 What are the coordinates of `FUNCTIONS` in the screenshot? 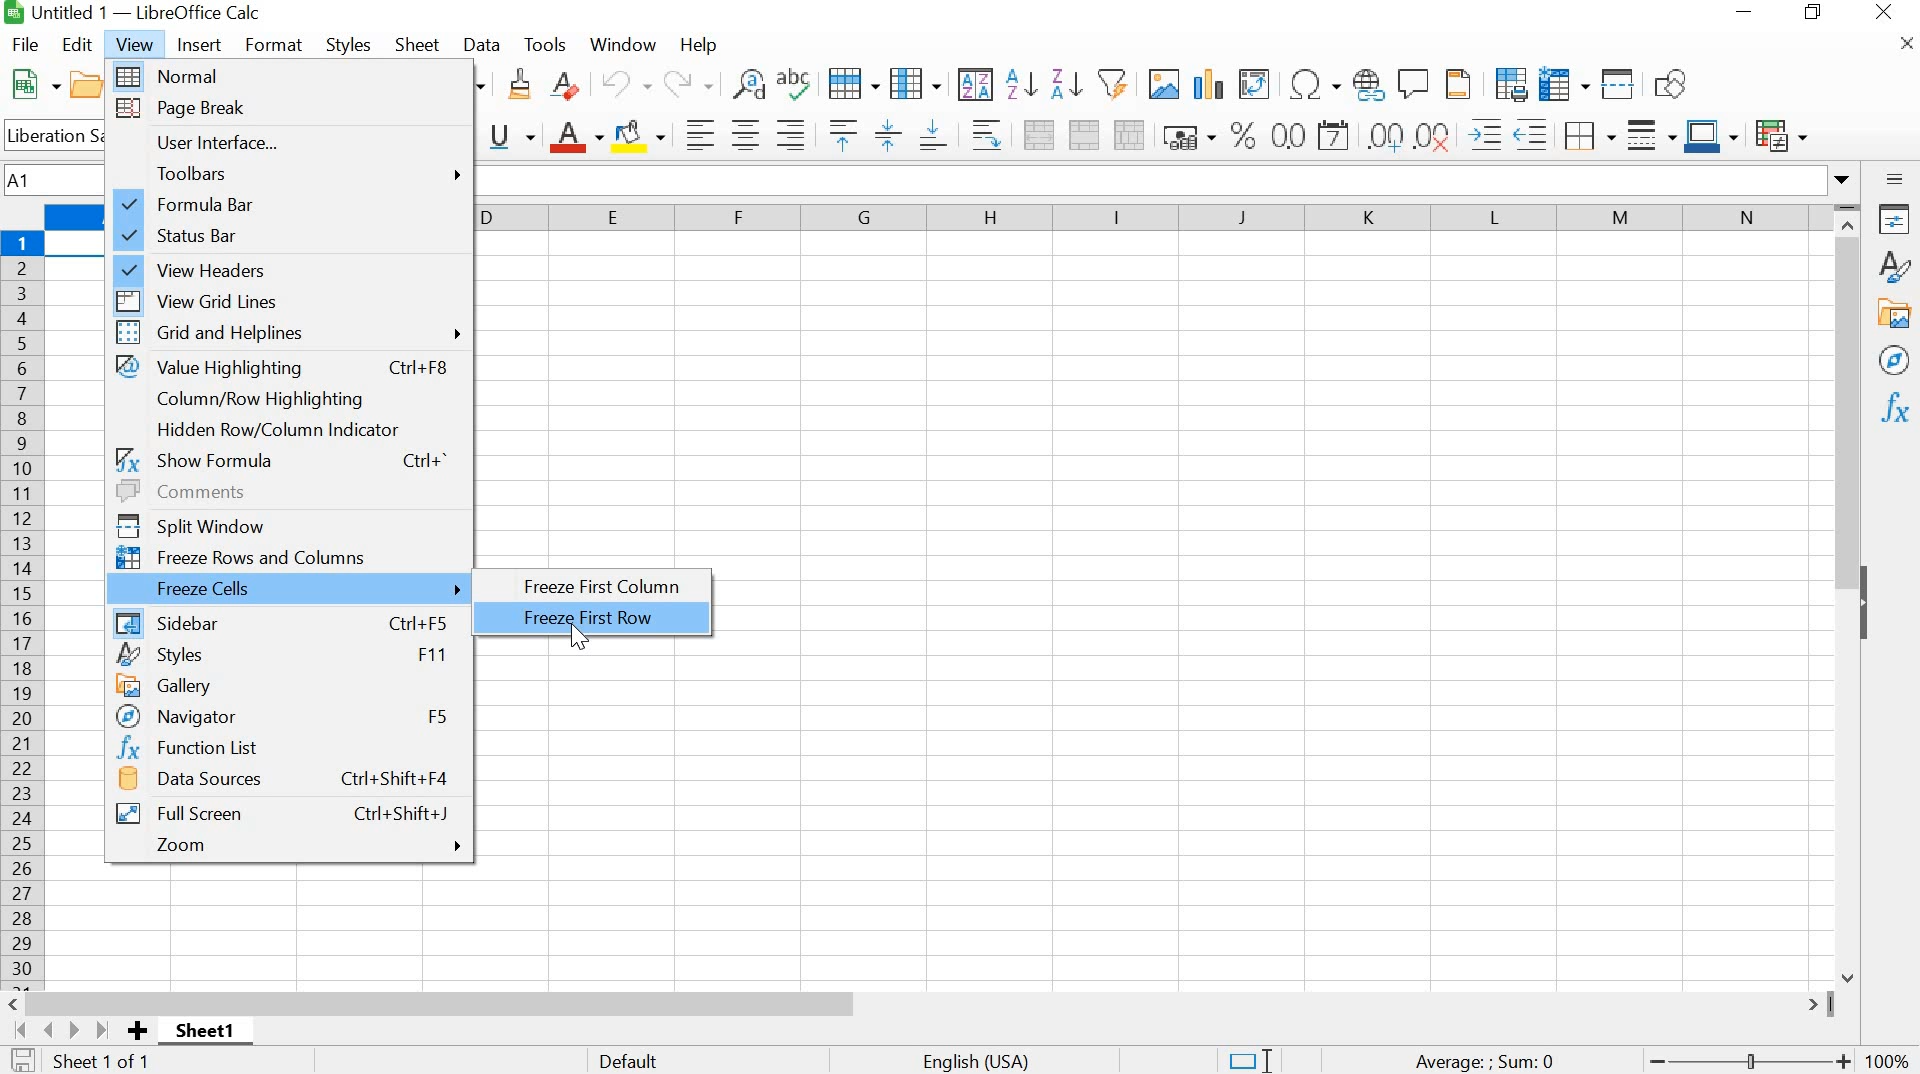 It's located at (1893, 410).